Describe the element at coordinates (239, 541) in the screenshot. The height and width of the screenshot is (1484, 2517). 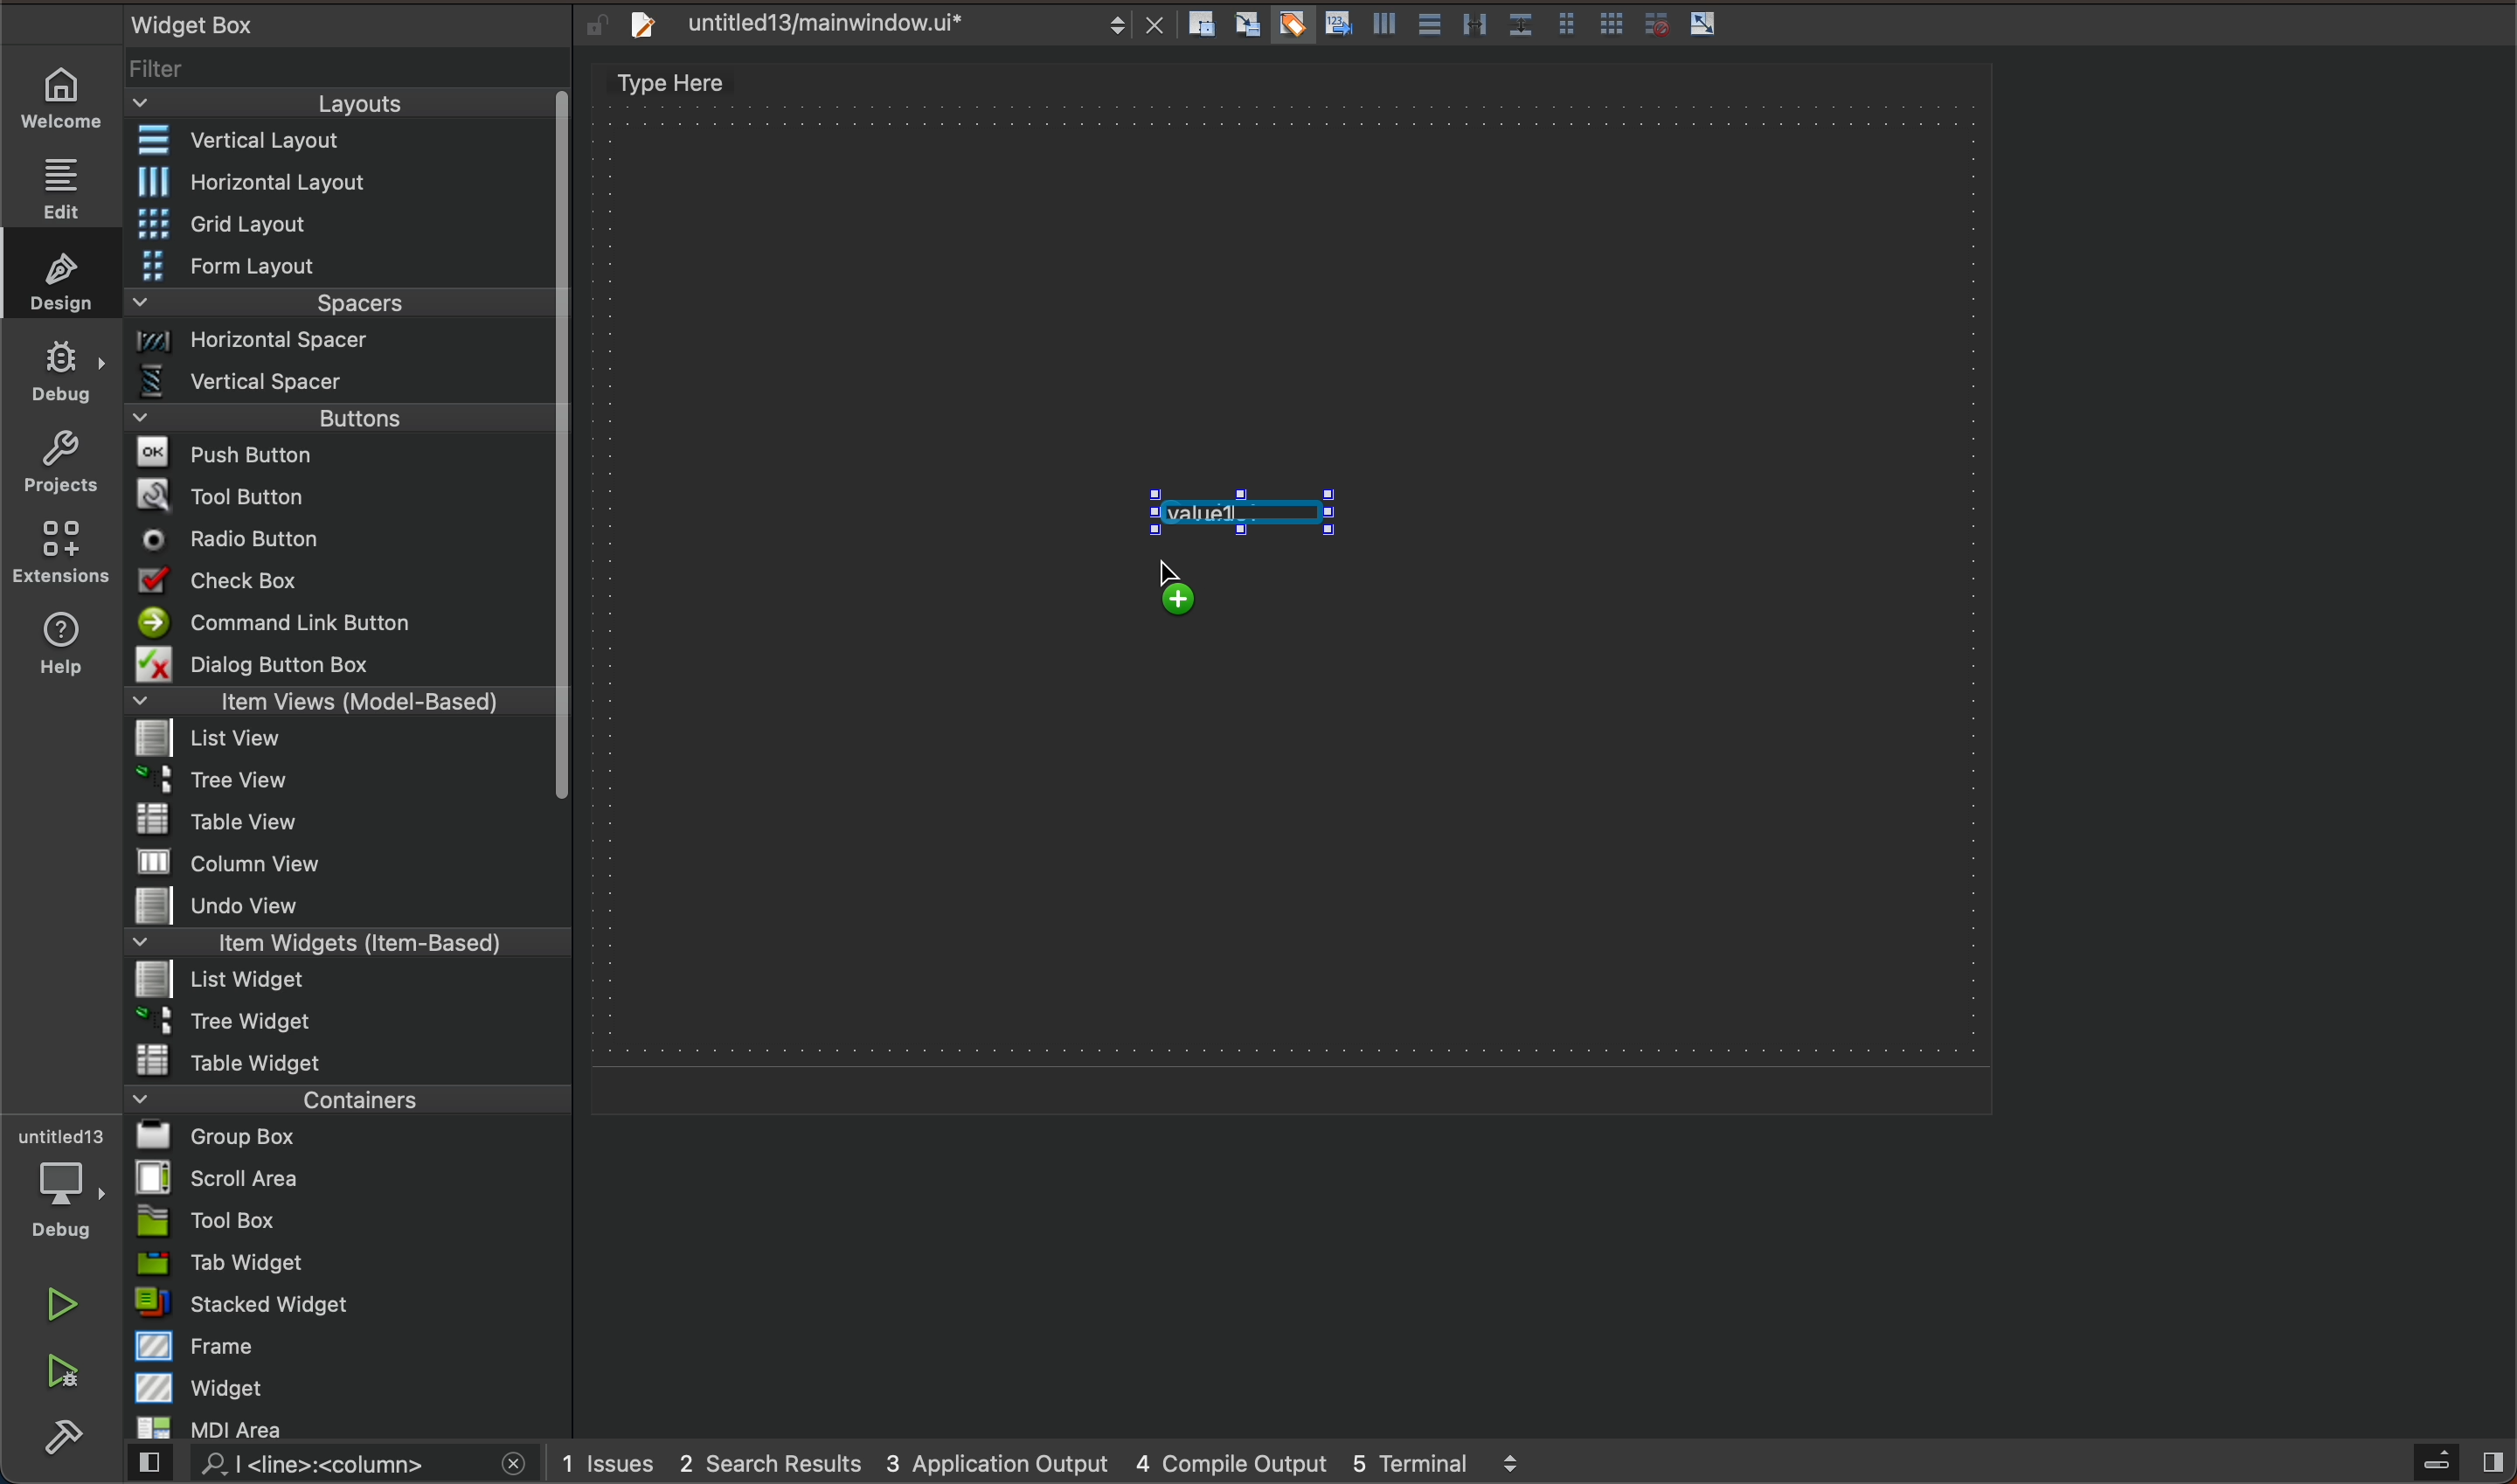
I see `on key down` at that location.